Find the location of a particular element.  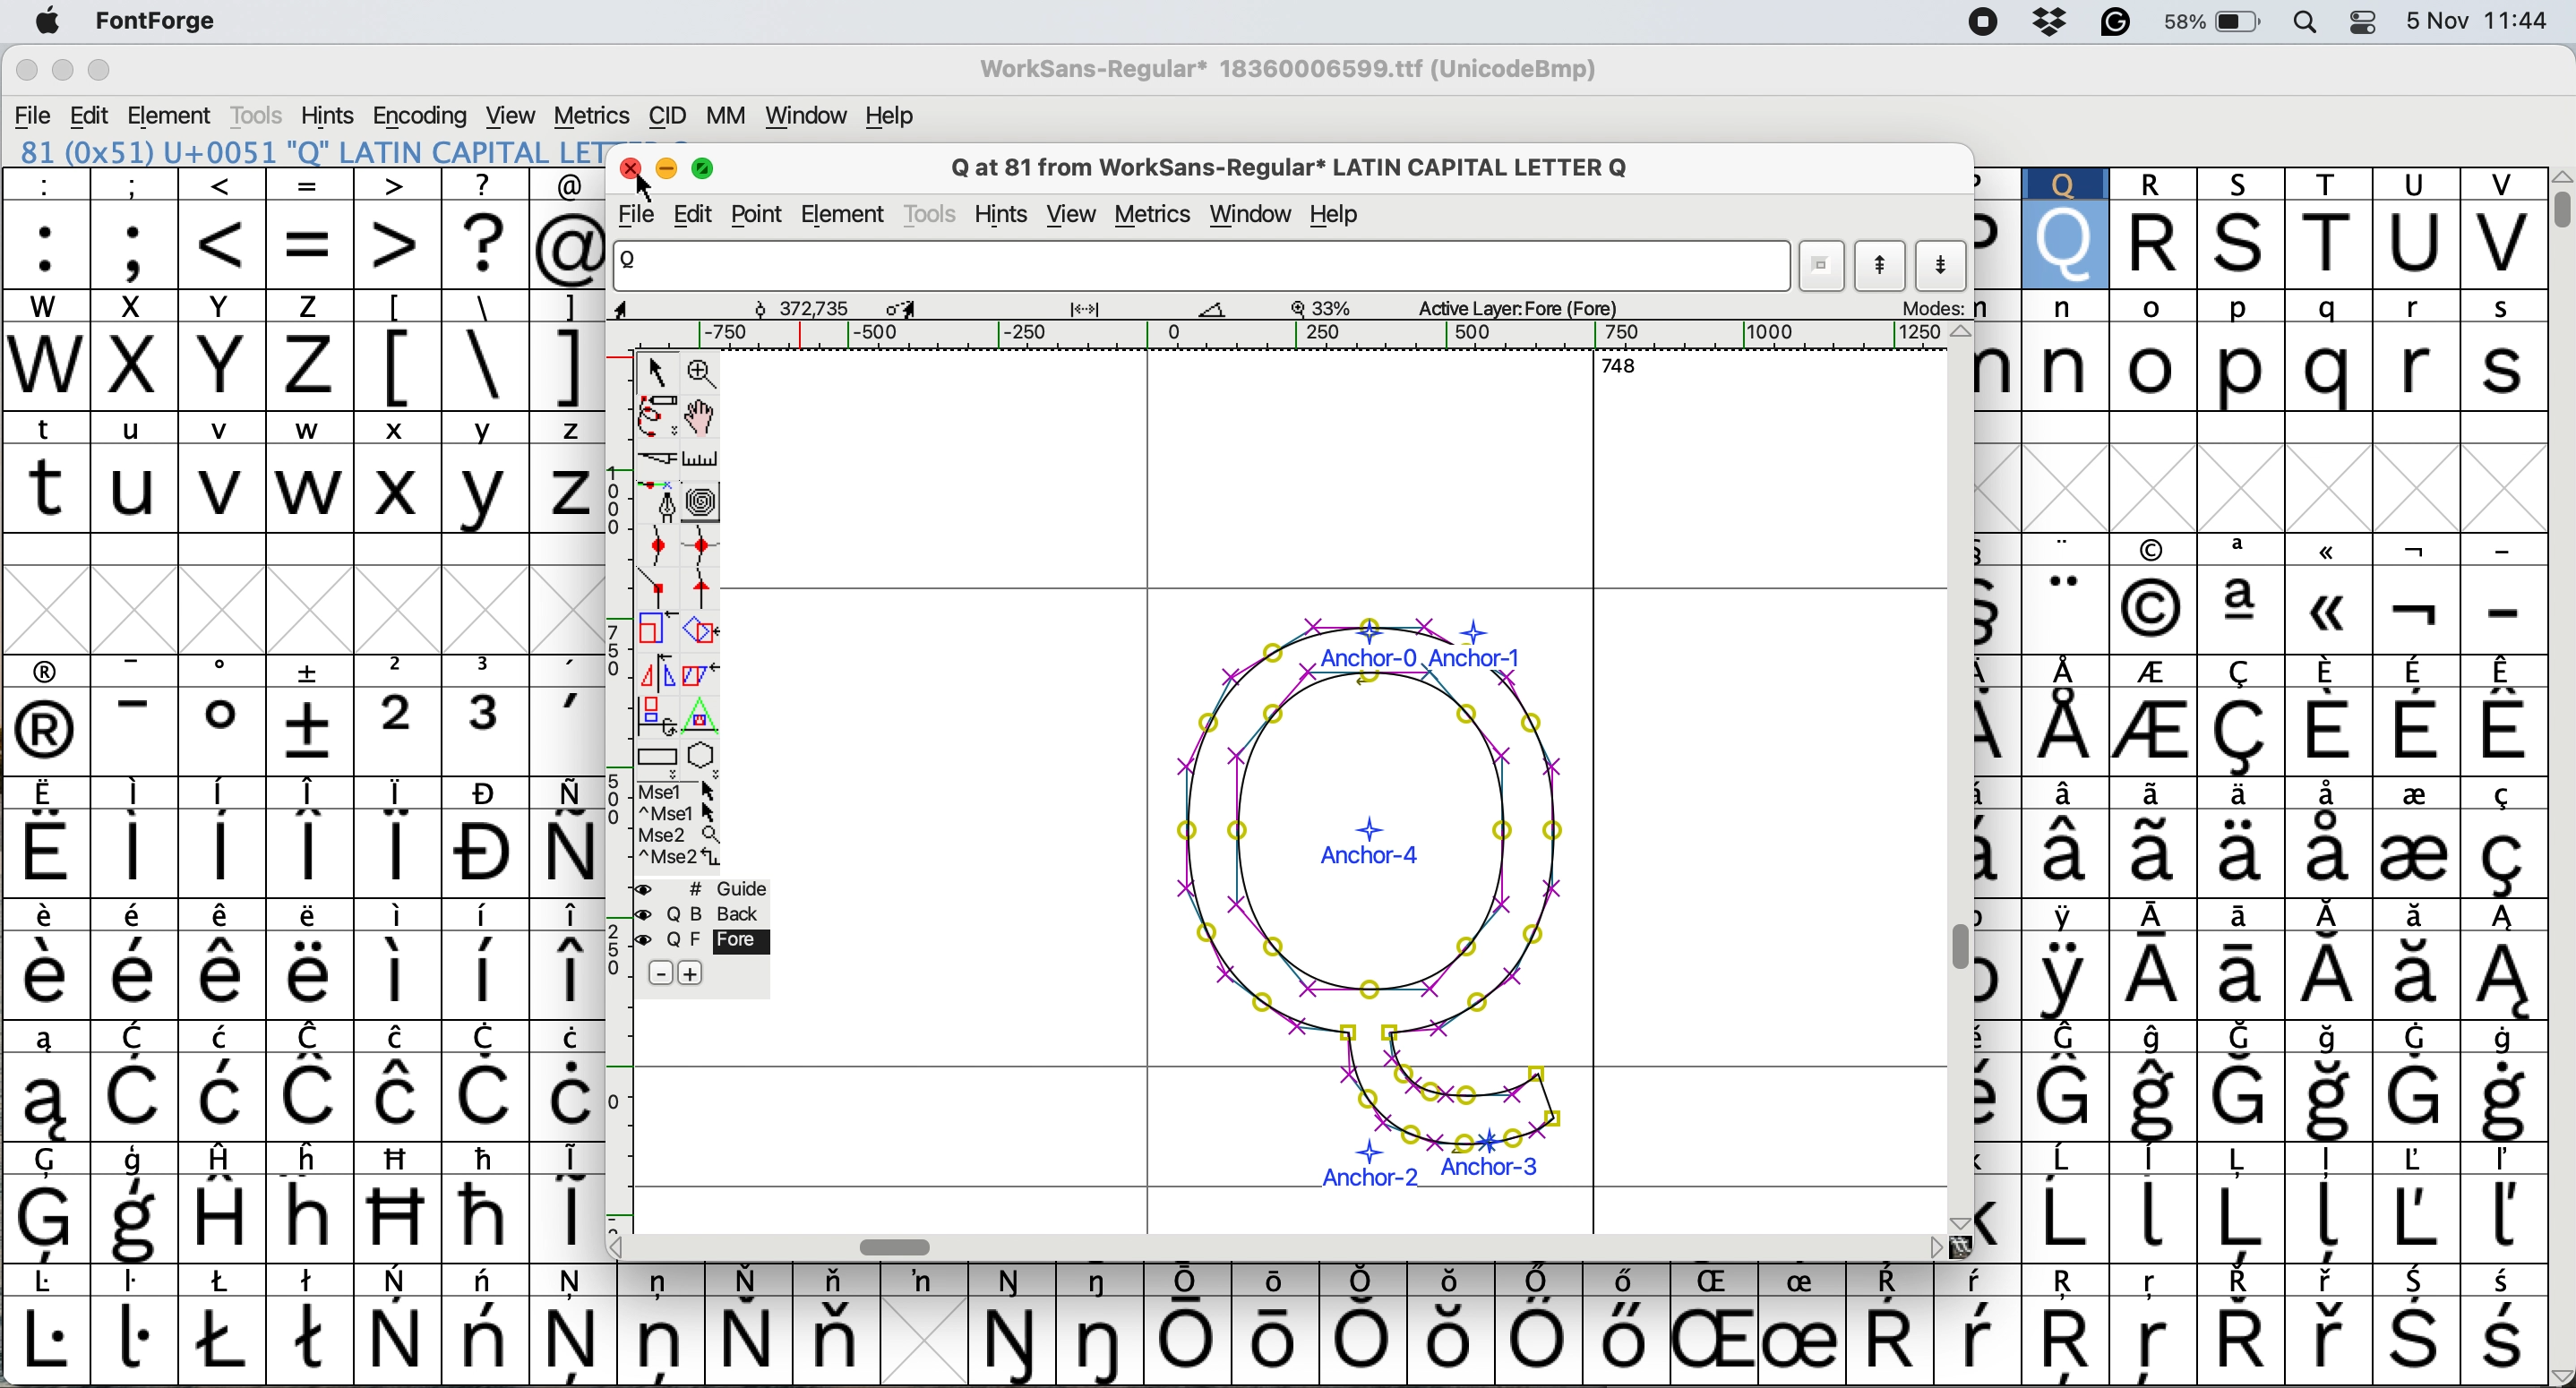

measure distance is located at coordinates (704, 461).